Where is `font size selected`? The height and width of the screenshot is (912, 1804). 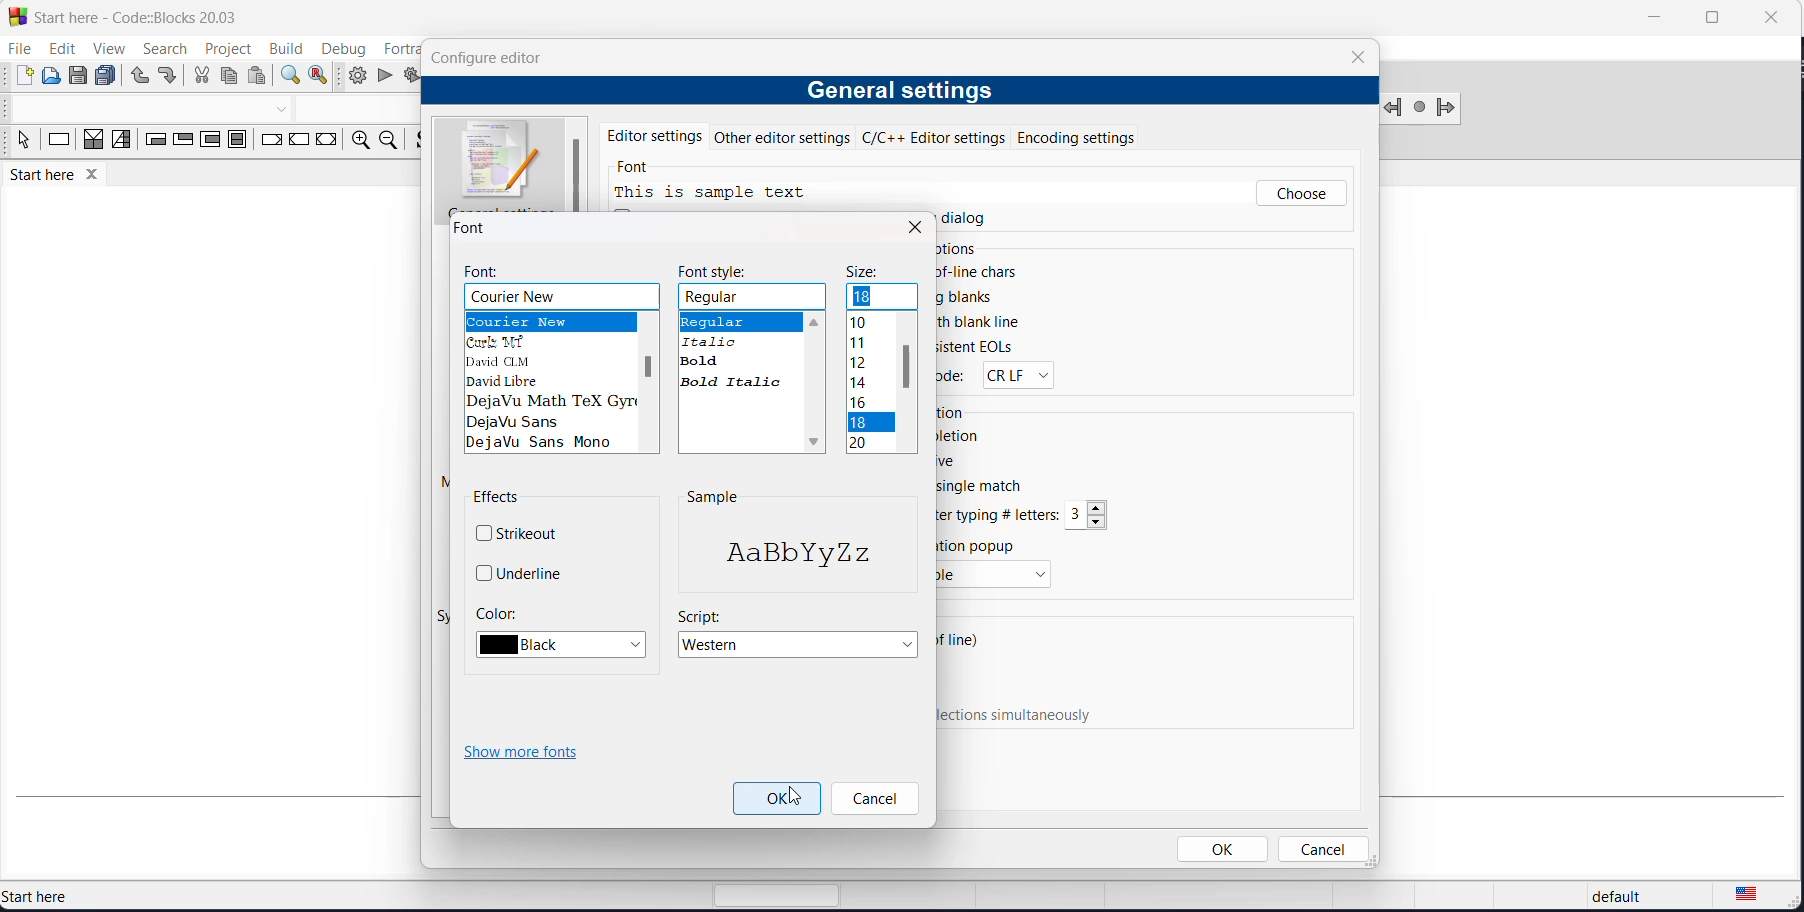
font size selected is located at coordinates (869, 423).